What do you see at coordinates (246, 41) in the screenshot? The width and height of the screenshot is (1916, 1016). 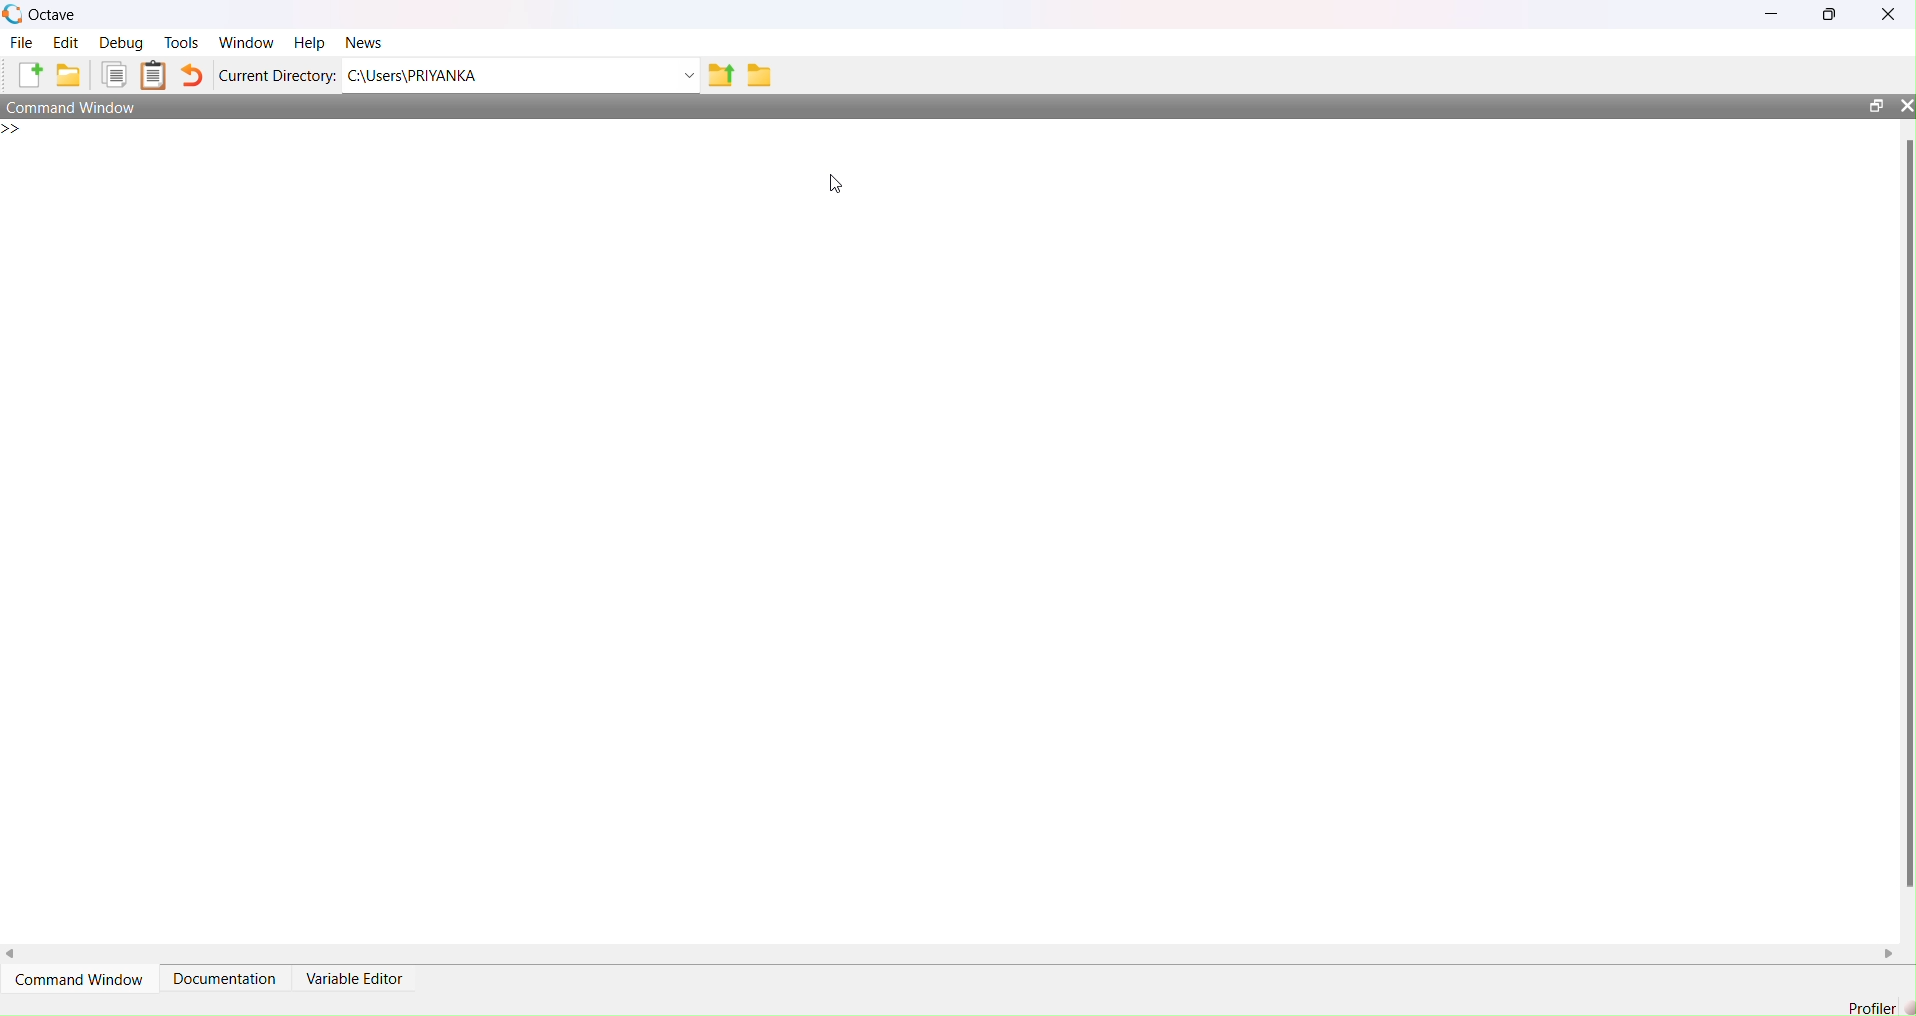 I see `‘Window` at bounding box center [246, 41].